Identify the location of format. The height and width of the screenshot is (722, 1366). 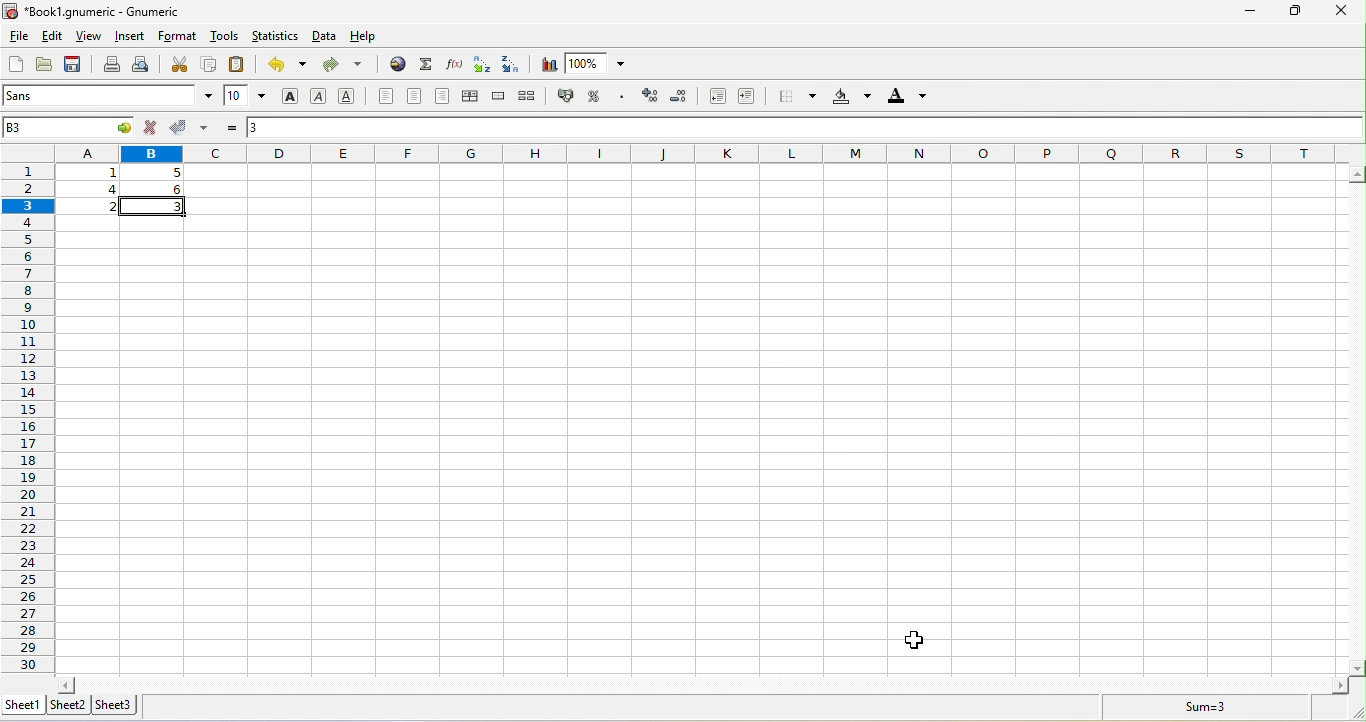
(179, 38).